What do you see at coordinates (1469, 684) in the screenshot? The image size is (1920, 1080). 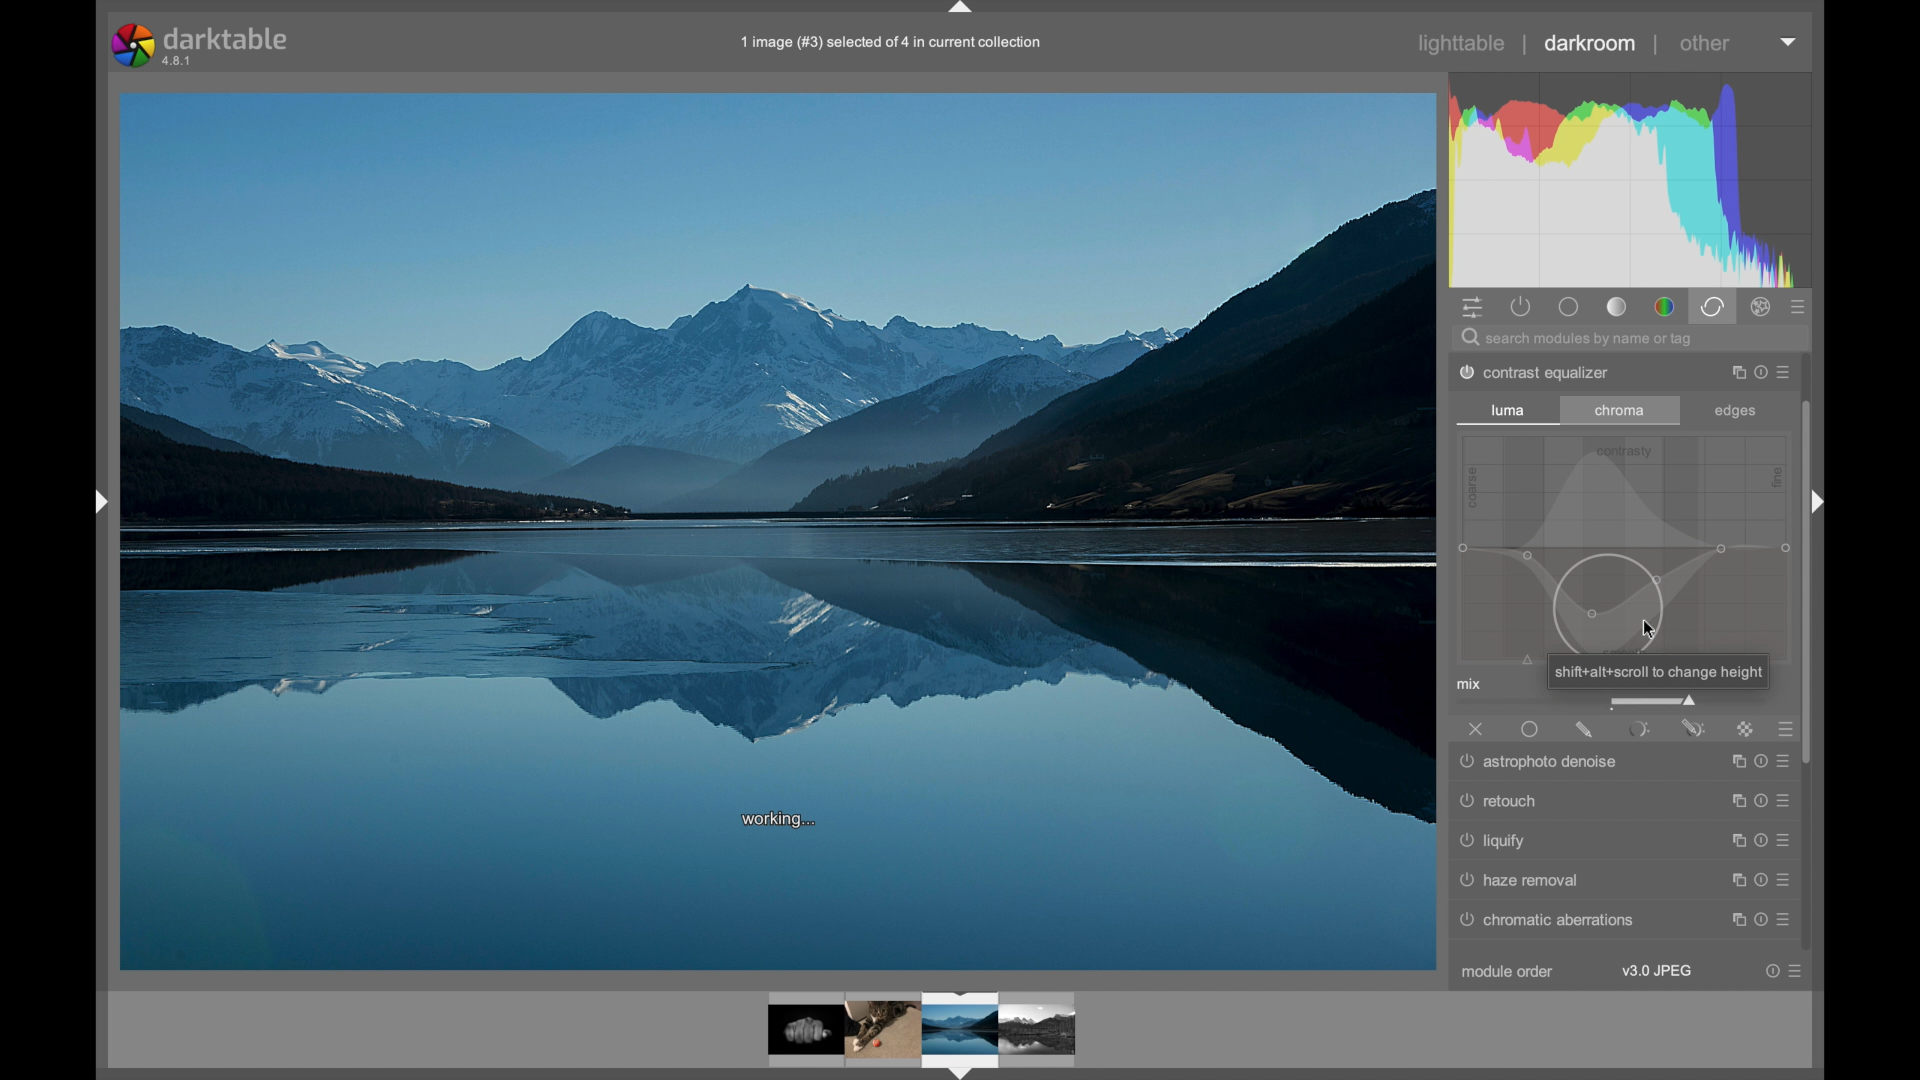 I see `mix` at bounding box center [1469, 684].